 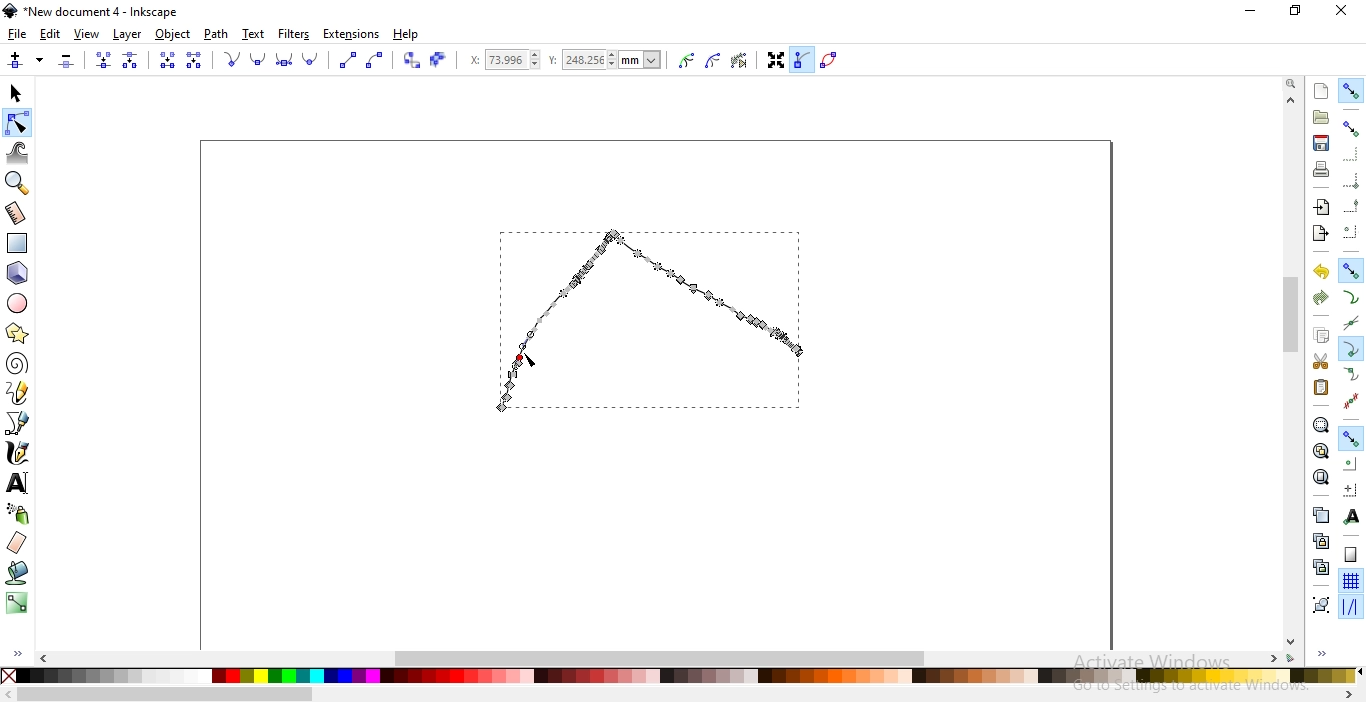 What do you see at coordinates (254, 33) in the screenshot?
I see `text` at bounding box center [254, 33].